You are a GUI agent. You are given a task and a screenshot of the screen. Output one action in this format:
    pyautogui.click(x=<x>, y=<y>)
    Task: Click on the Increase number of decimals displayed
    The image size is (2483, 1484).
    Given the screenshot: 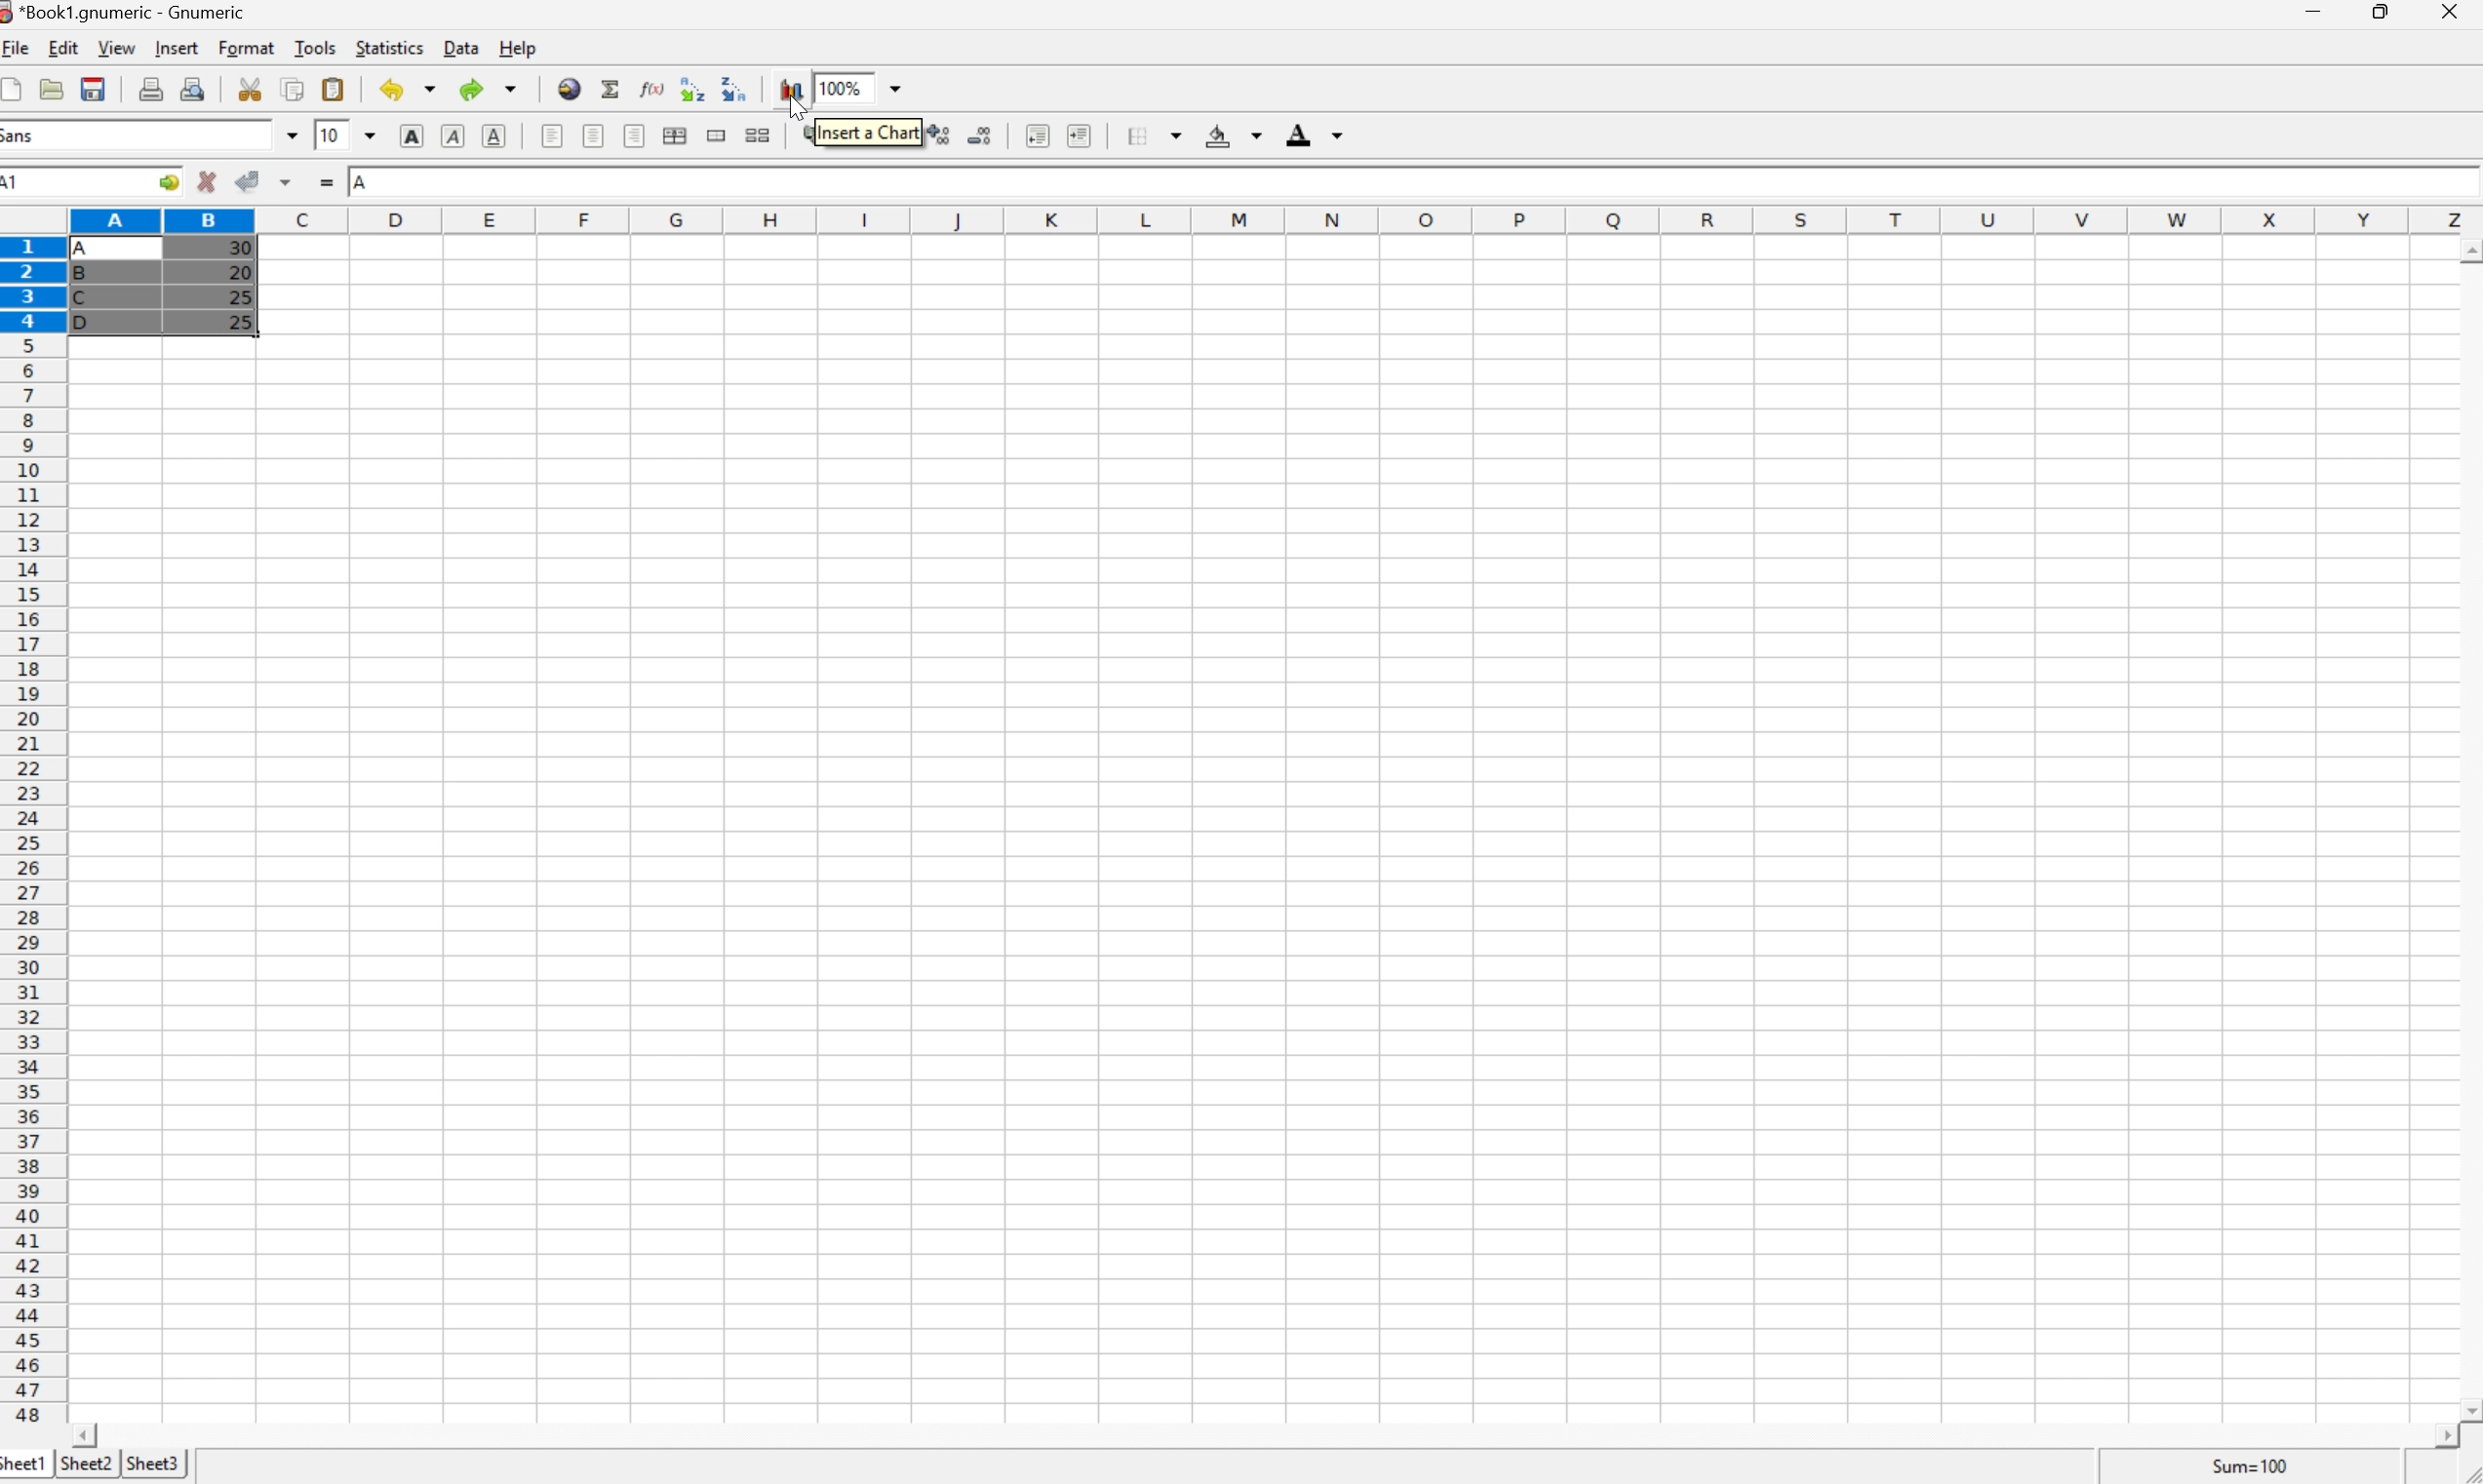 What is the action you would take?
    pyautogui.click(x=939, y=138)
    